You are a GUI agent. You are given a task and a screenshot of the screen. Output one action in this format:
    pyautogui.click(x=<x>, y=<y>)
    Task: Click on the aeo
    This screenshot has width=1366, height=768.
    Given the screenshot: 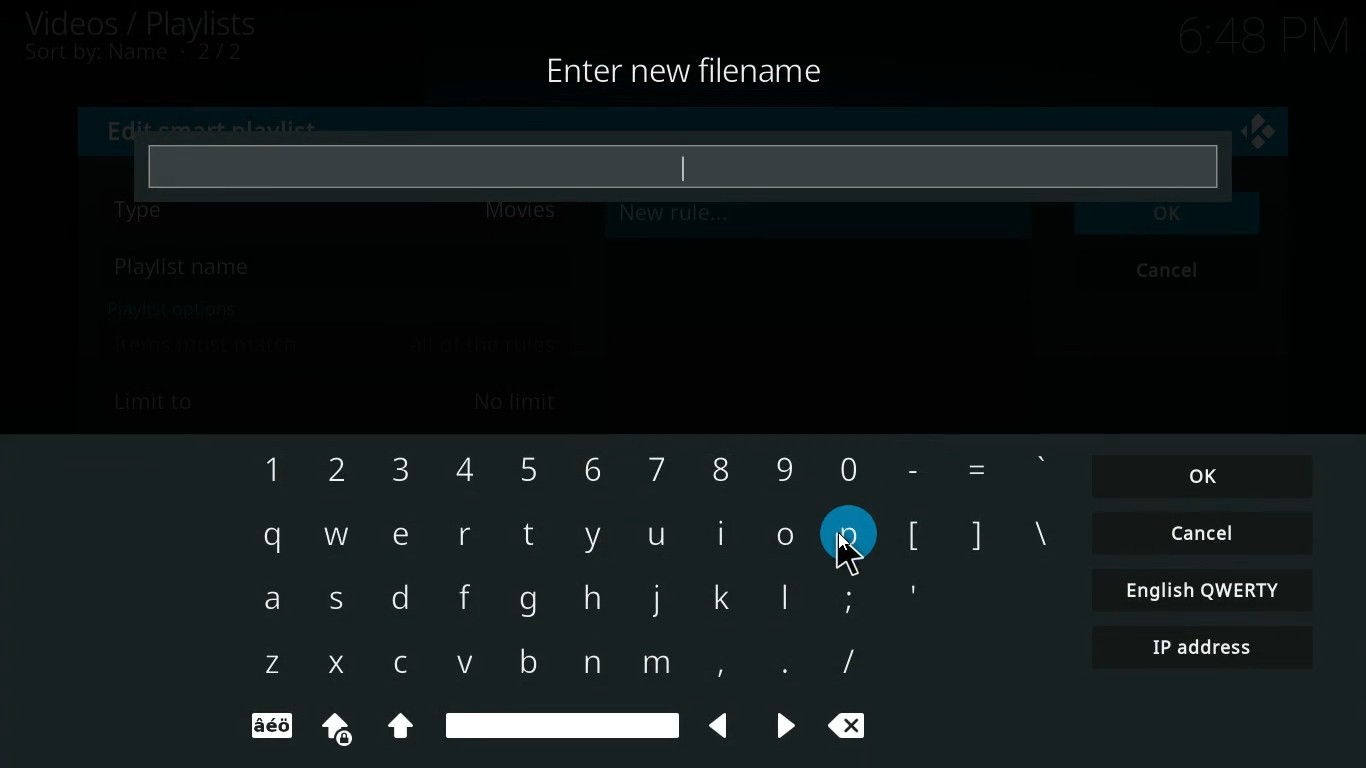 What is the action you would take?
    pyautogui.click(x=271, y=727)
    